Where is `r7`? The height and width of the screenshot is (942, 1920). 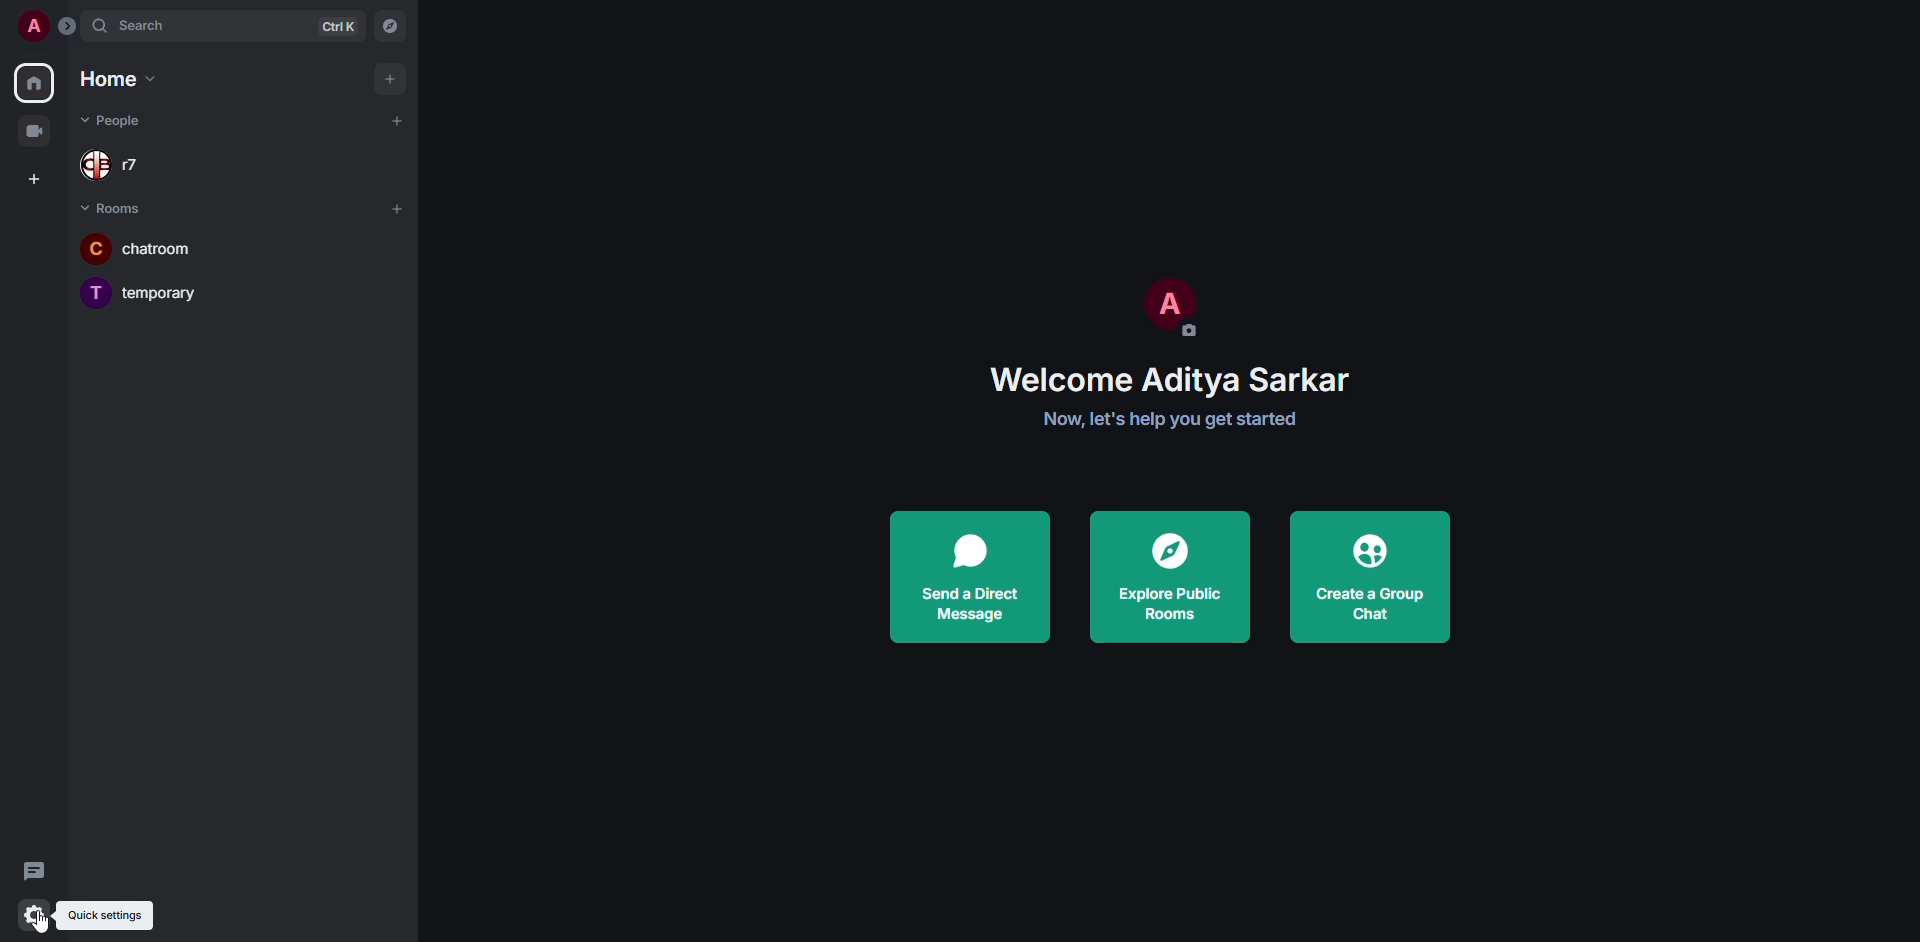 r7 is located at coordinates (118, 166).